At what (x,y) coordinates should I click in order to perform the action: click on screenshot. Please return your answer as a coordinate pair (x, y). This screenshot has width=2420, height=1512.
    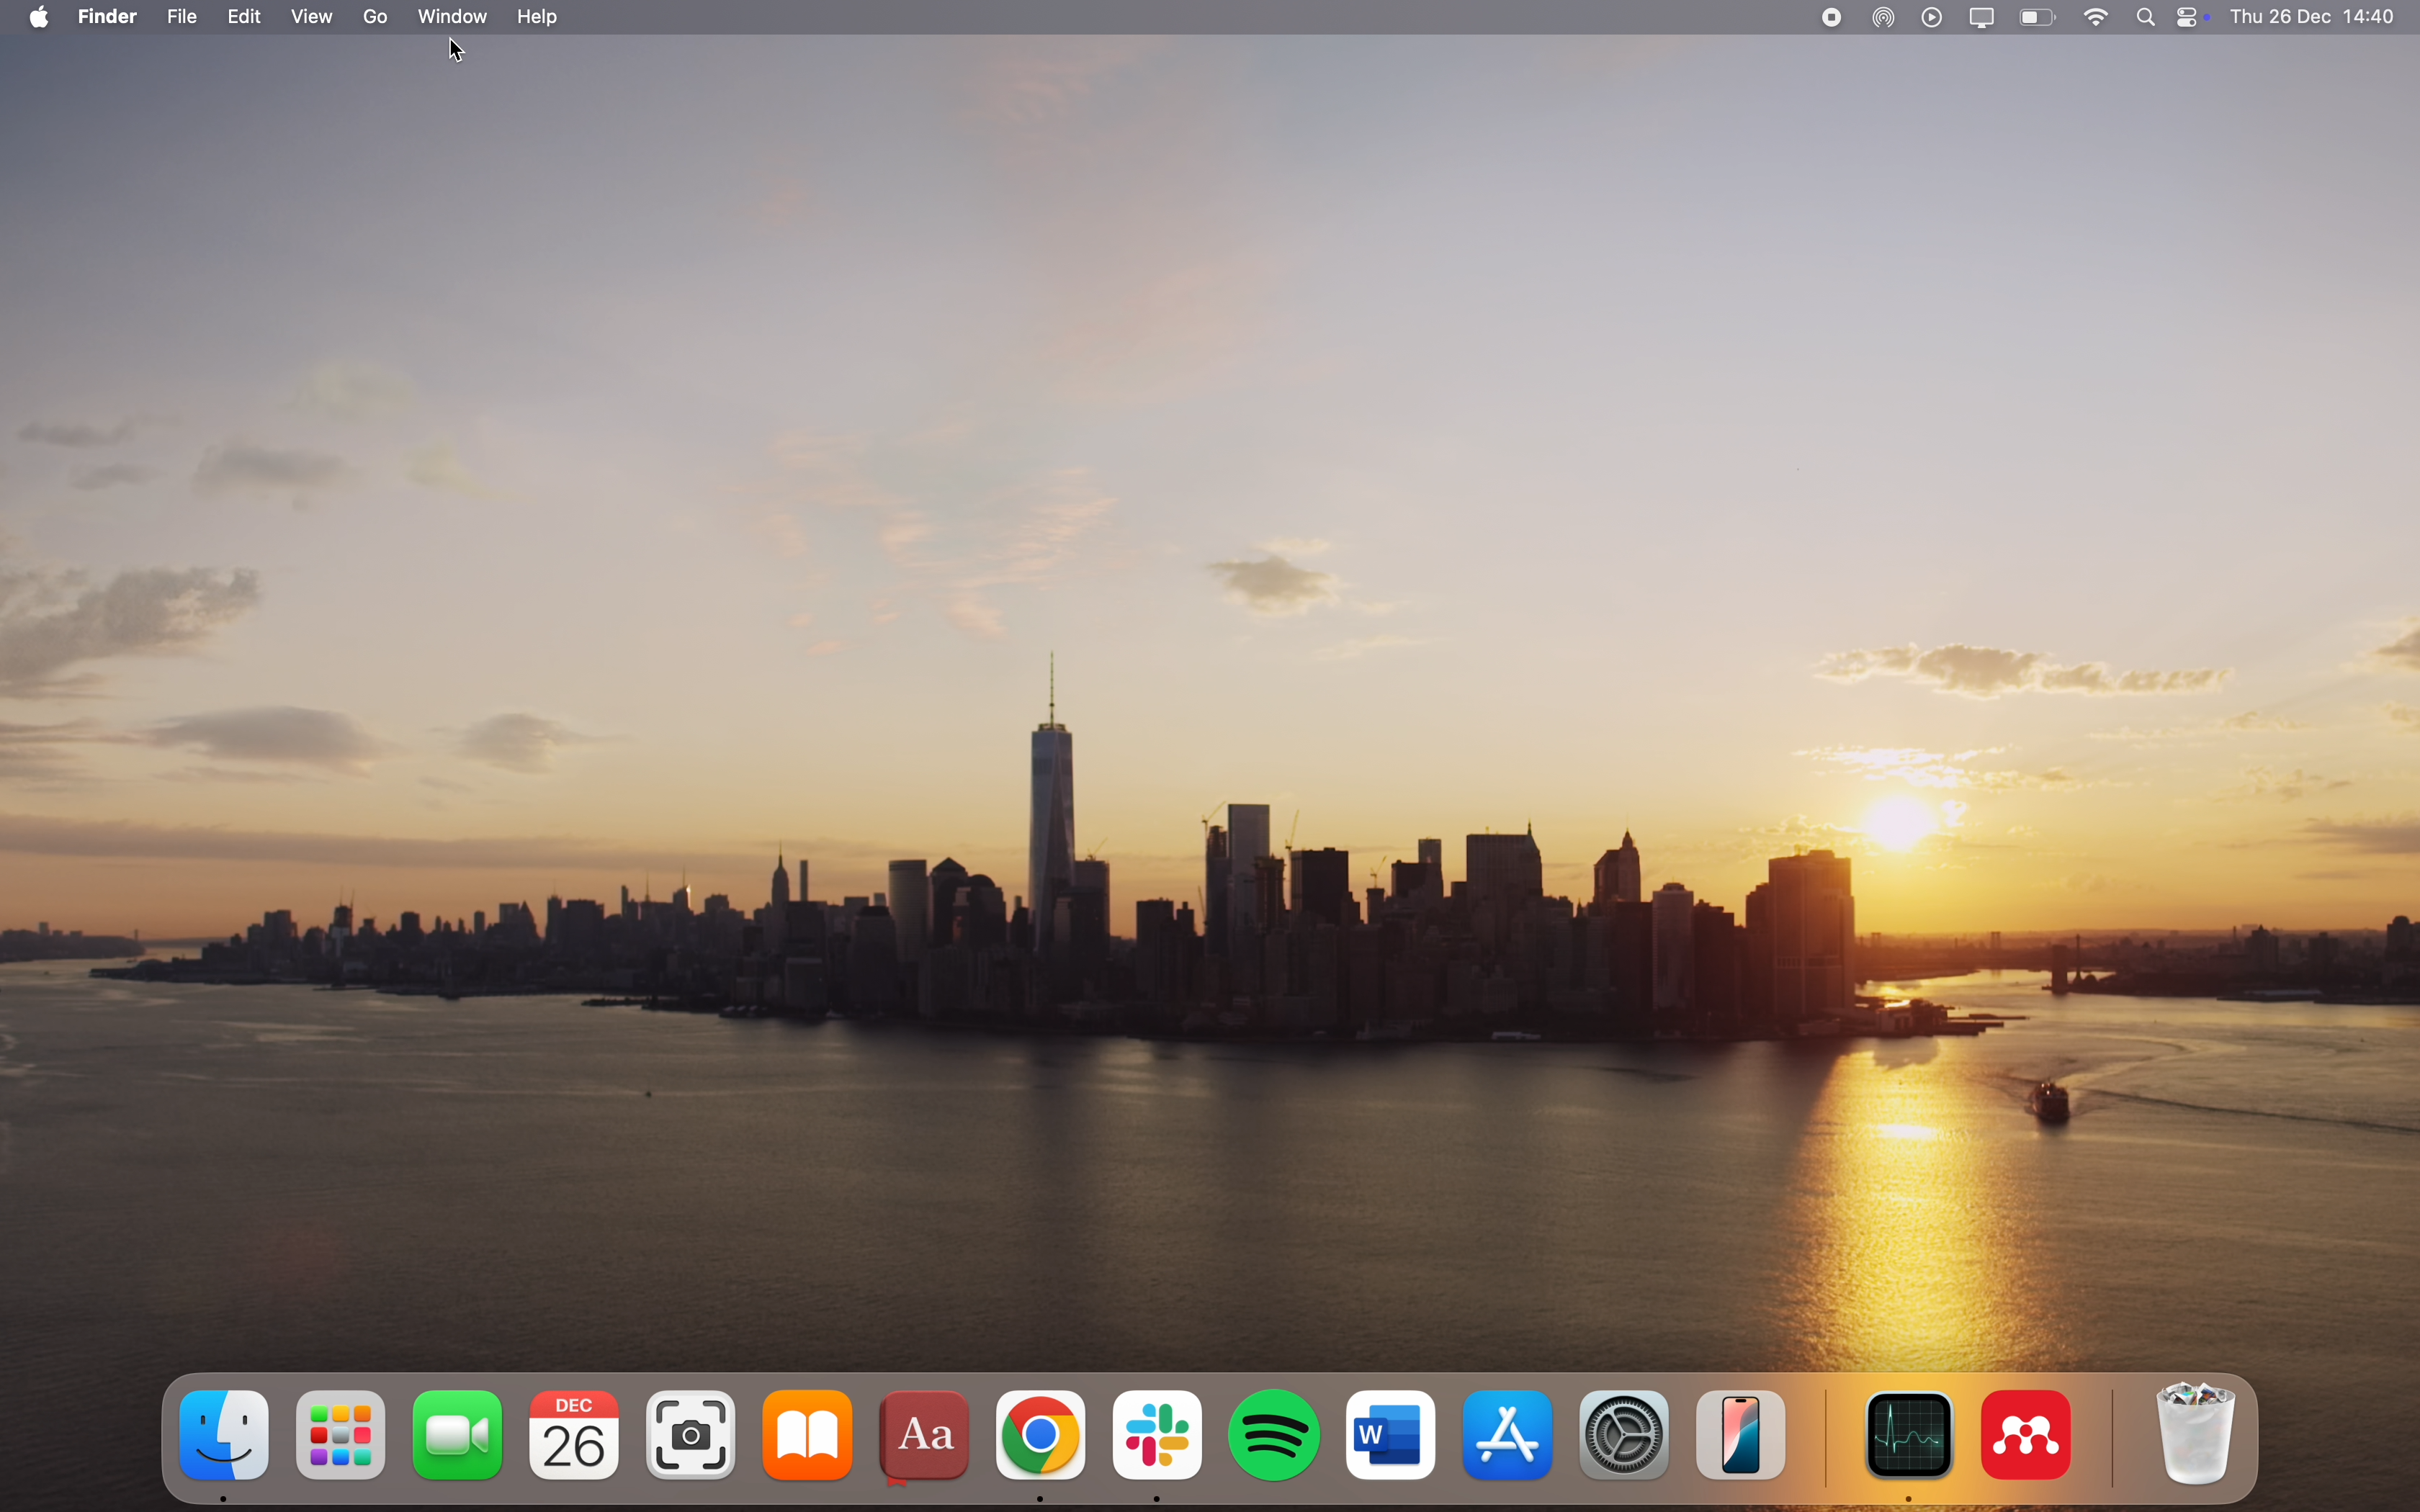
    Looking at the image, I should click on (688, 1434).